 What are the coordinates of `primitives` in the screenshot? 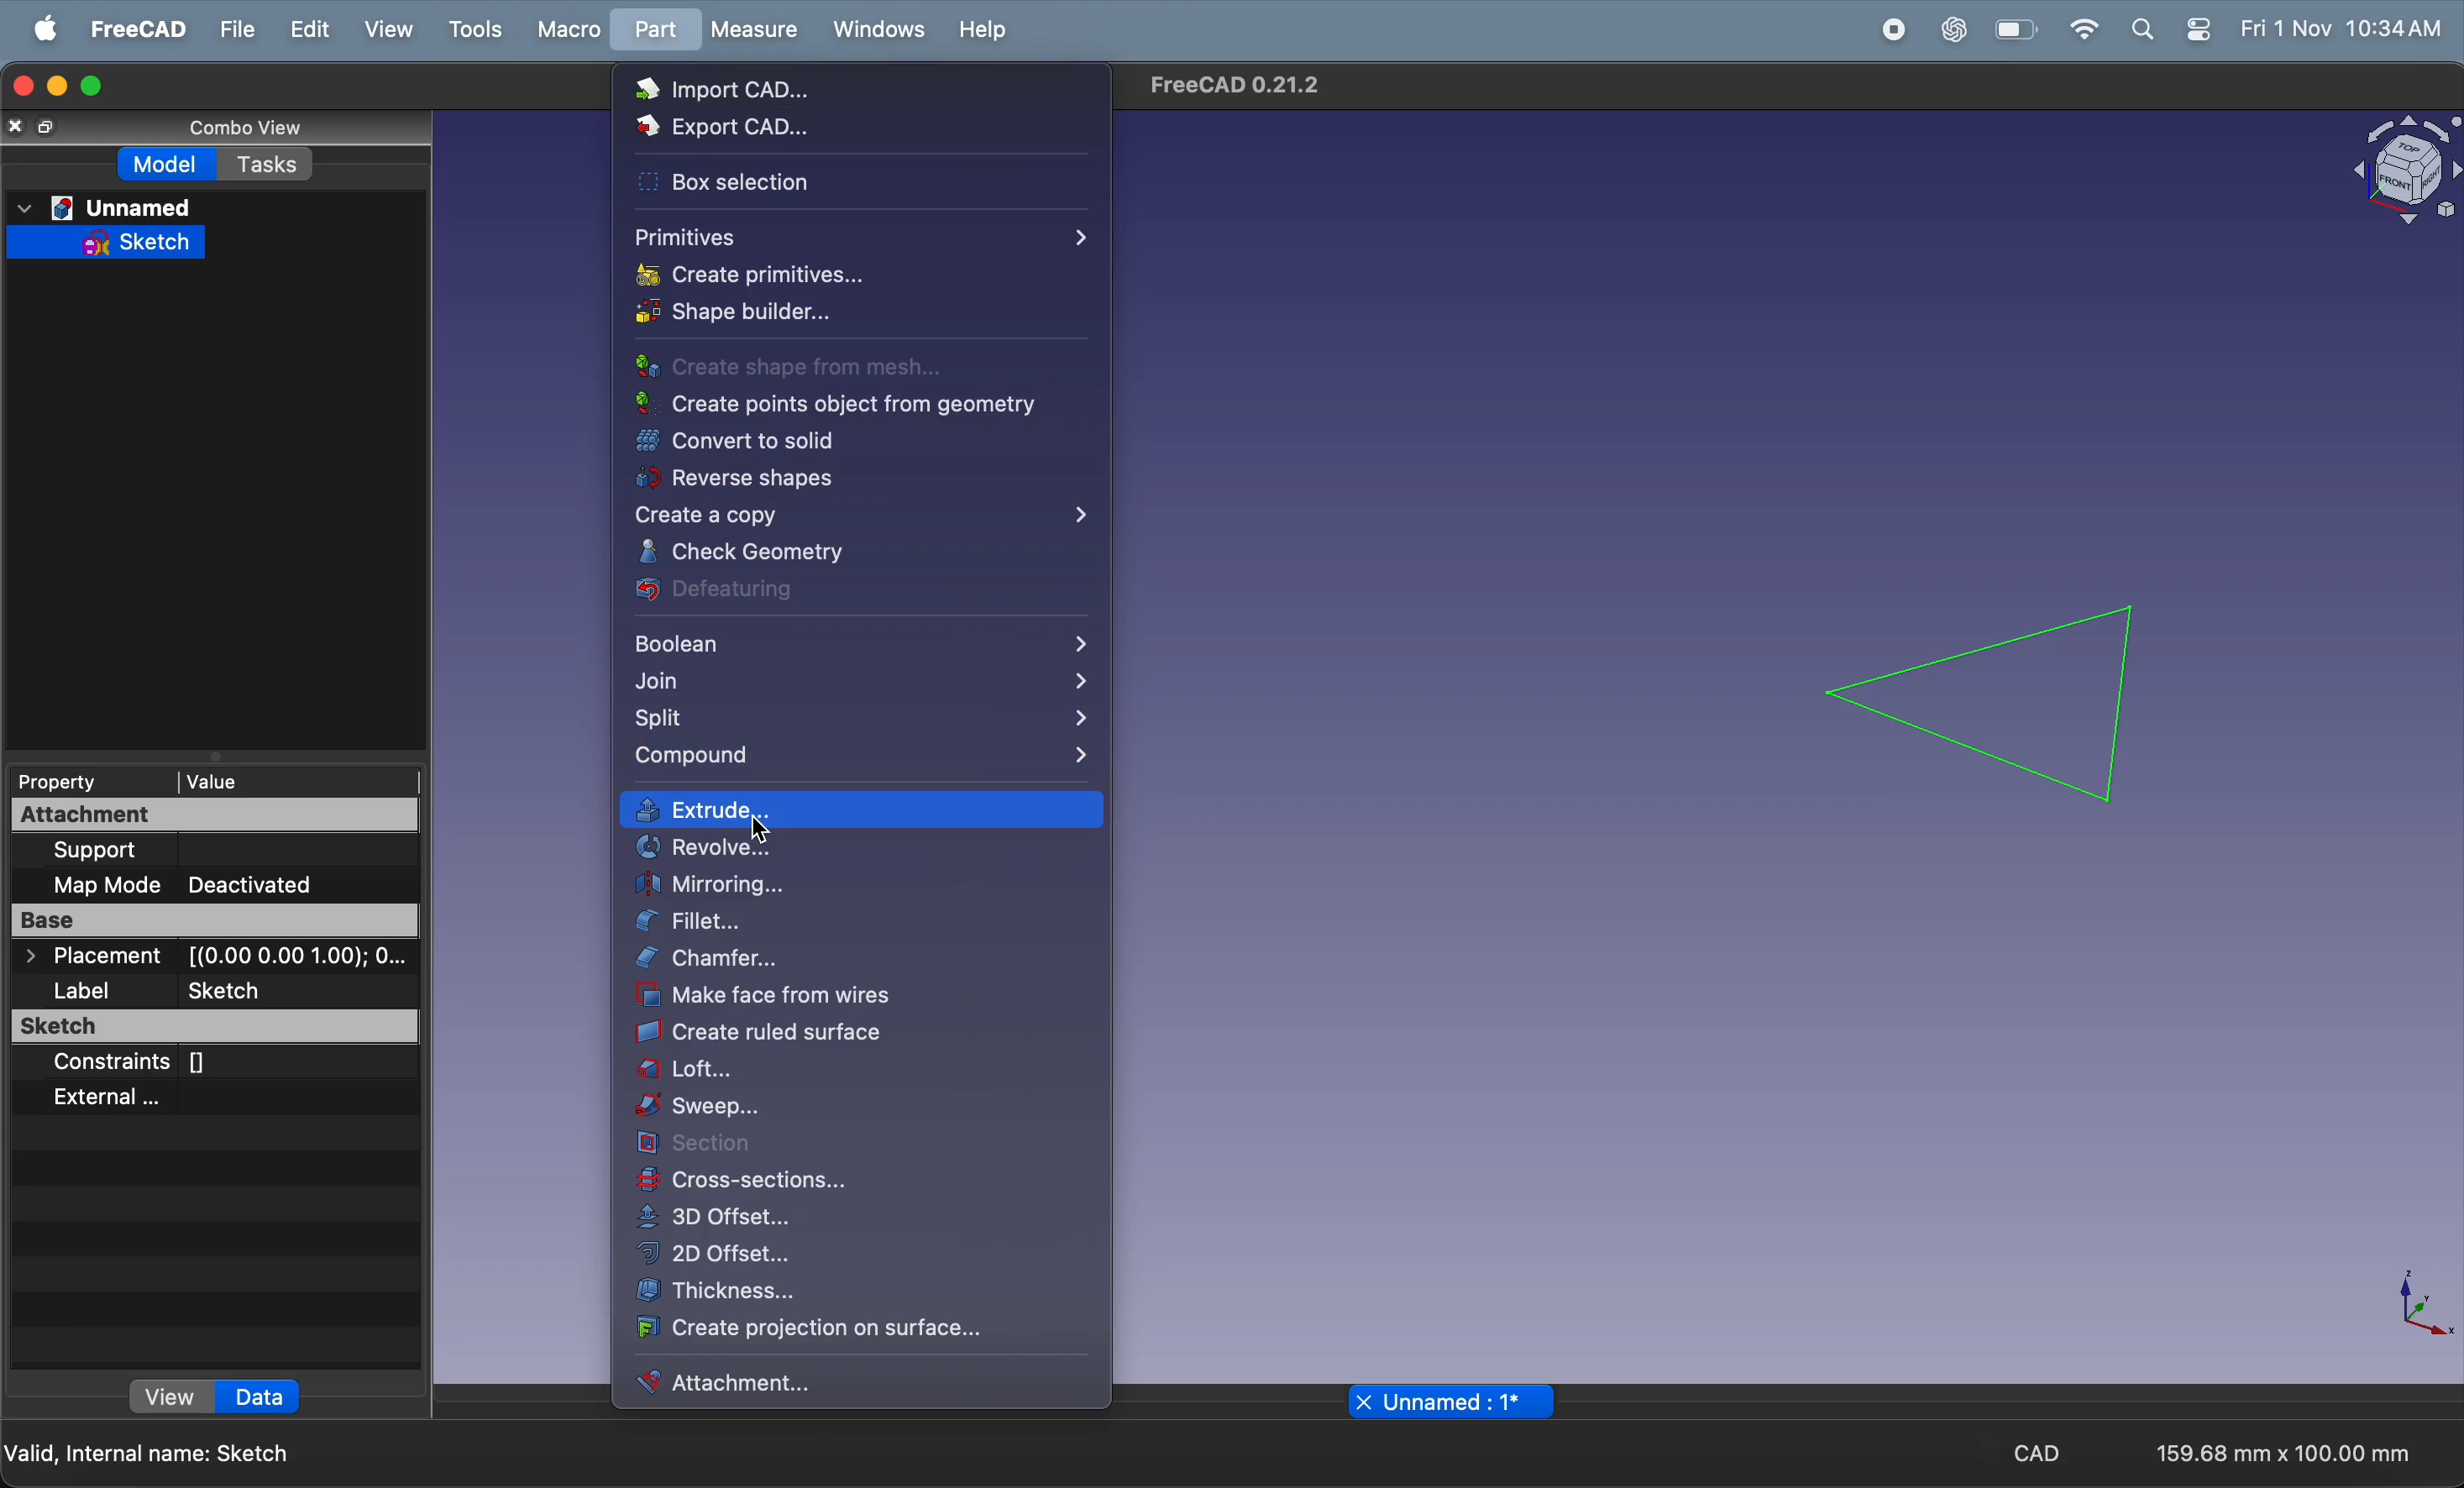 It's located at (857, 237).